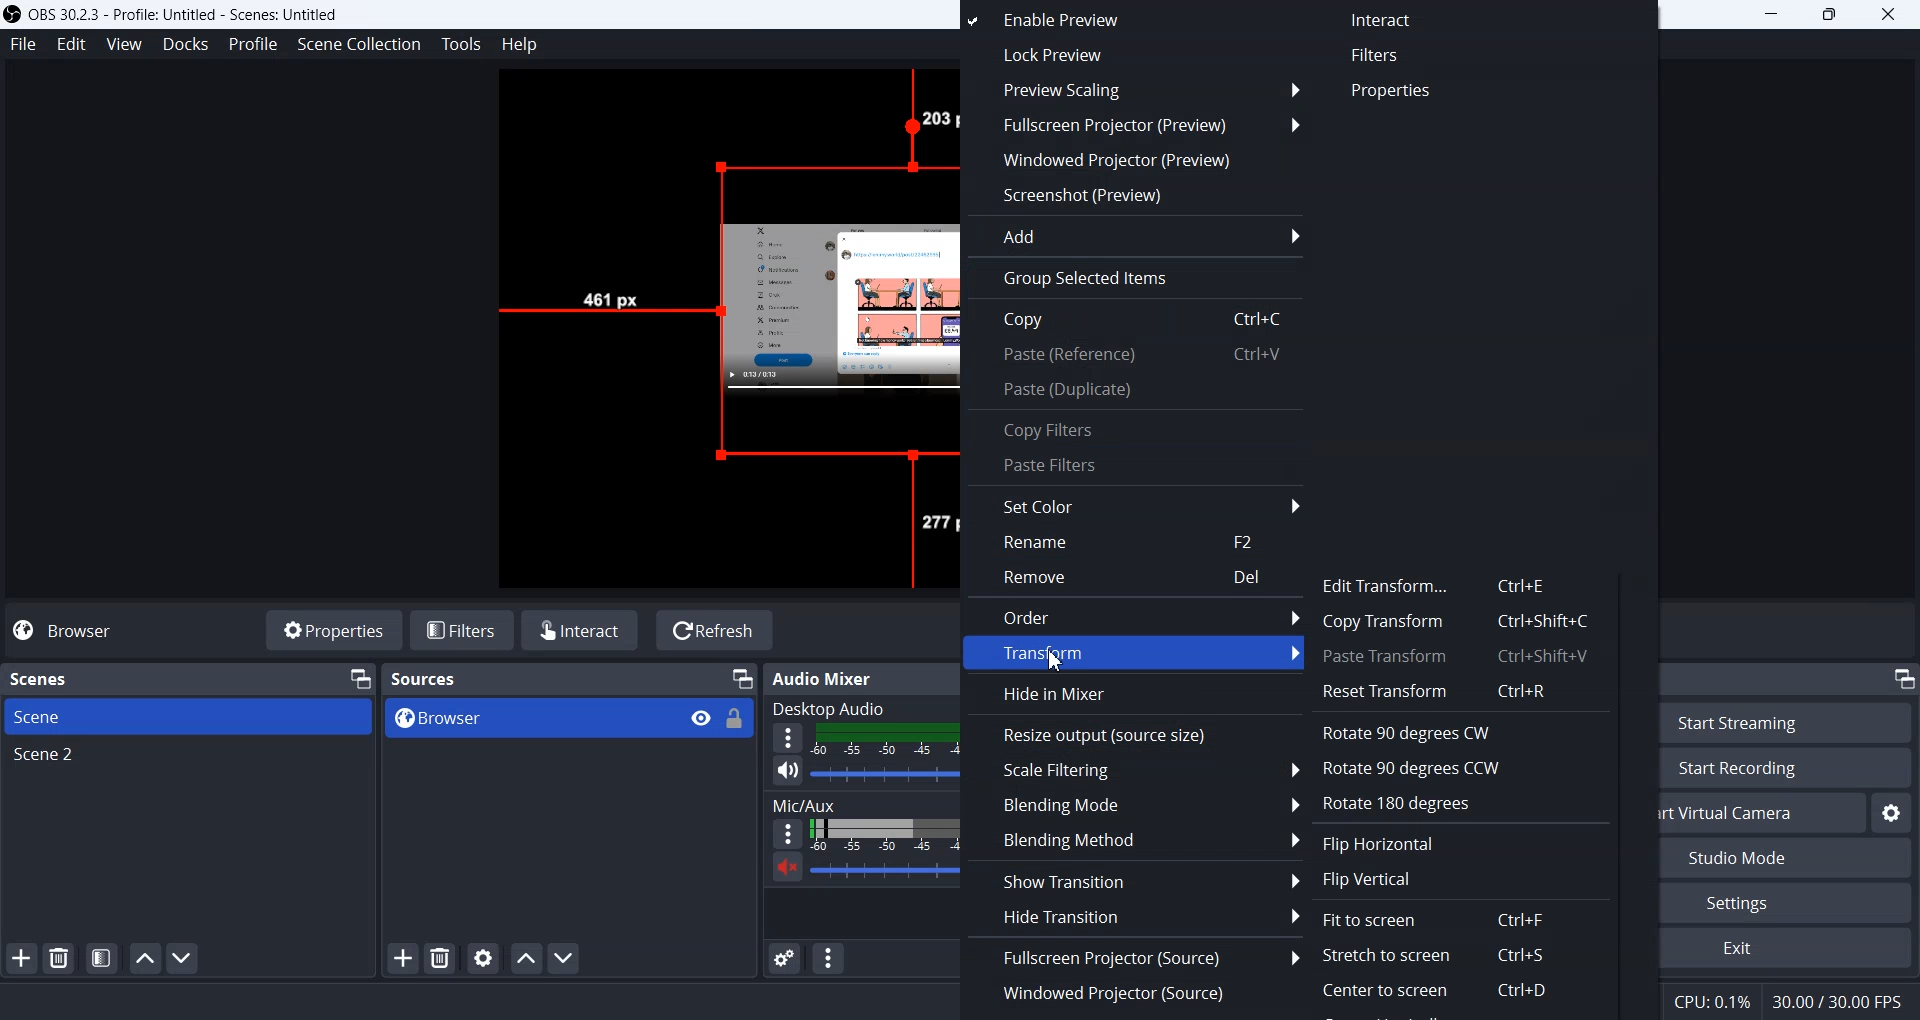 This screenshot has height=1020, width=1920. I want to click on View, so click(692, 717).